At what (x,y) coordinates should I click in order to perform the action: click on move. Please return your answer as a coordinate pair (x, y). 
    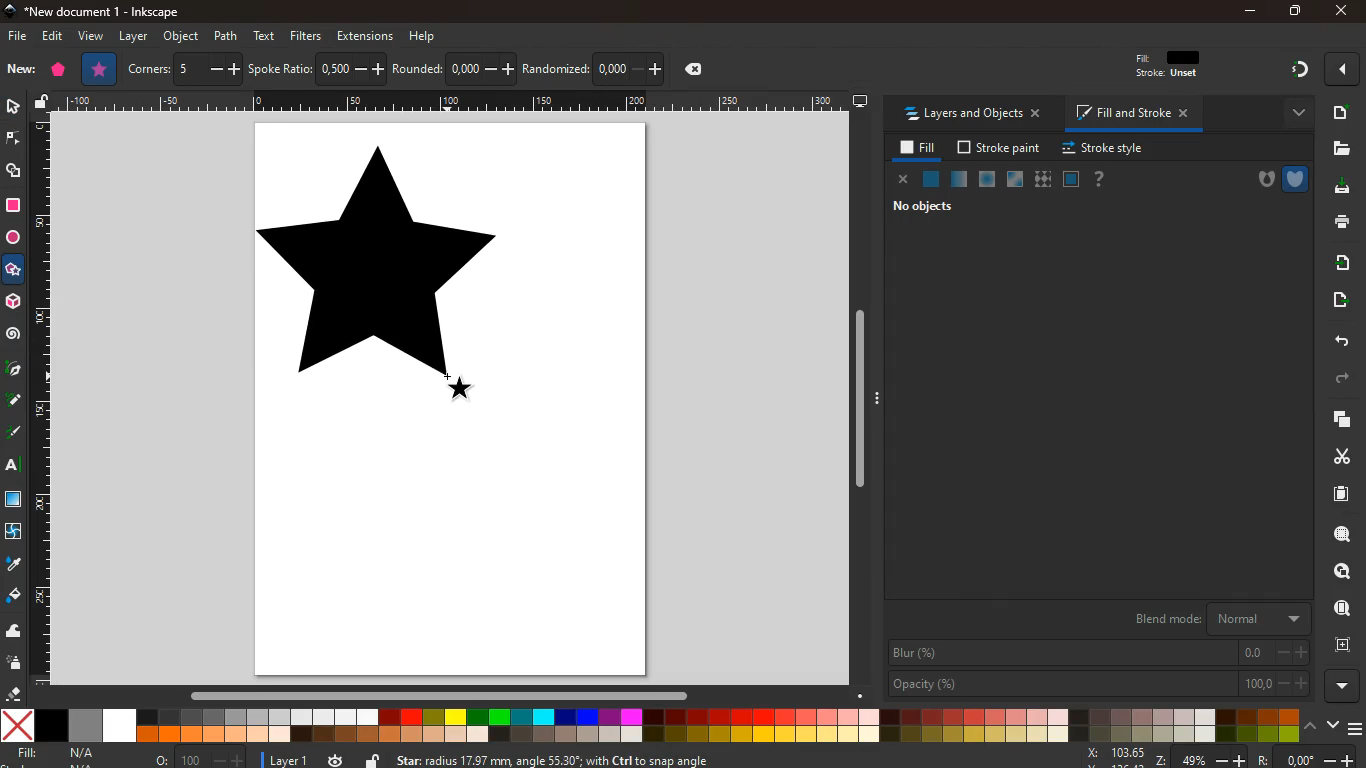
    Looking at the image, I should click on (1337, 301).